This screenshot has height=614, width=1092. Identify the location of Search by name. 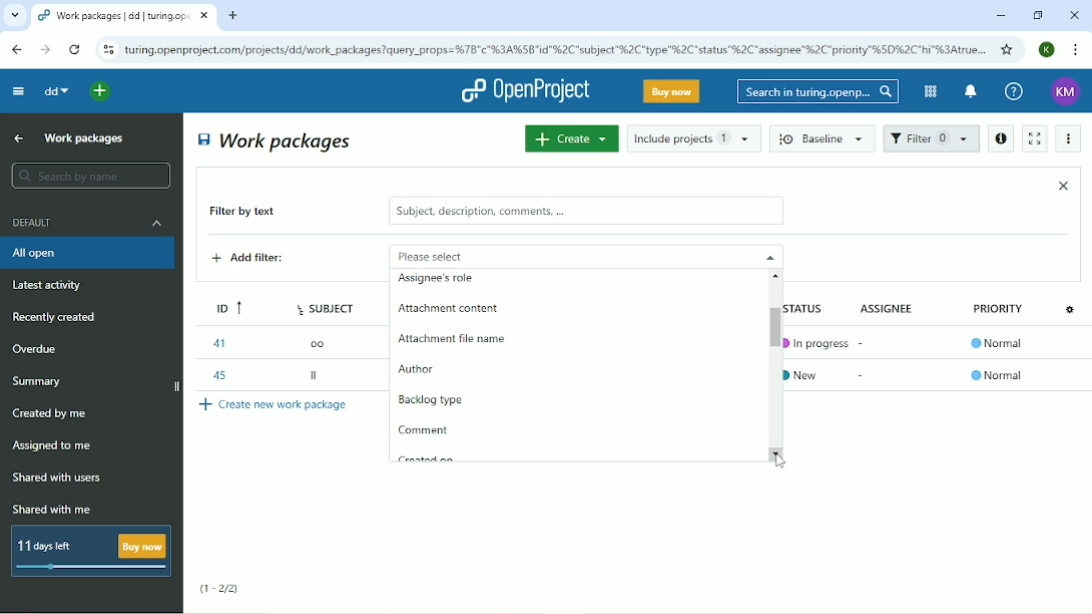
(90, 176).